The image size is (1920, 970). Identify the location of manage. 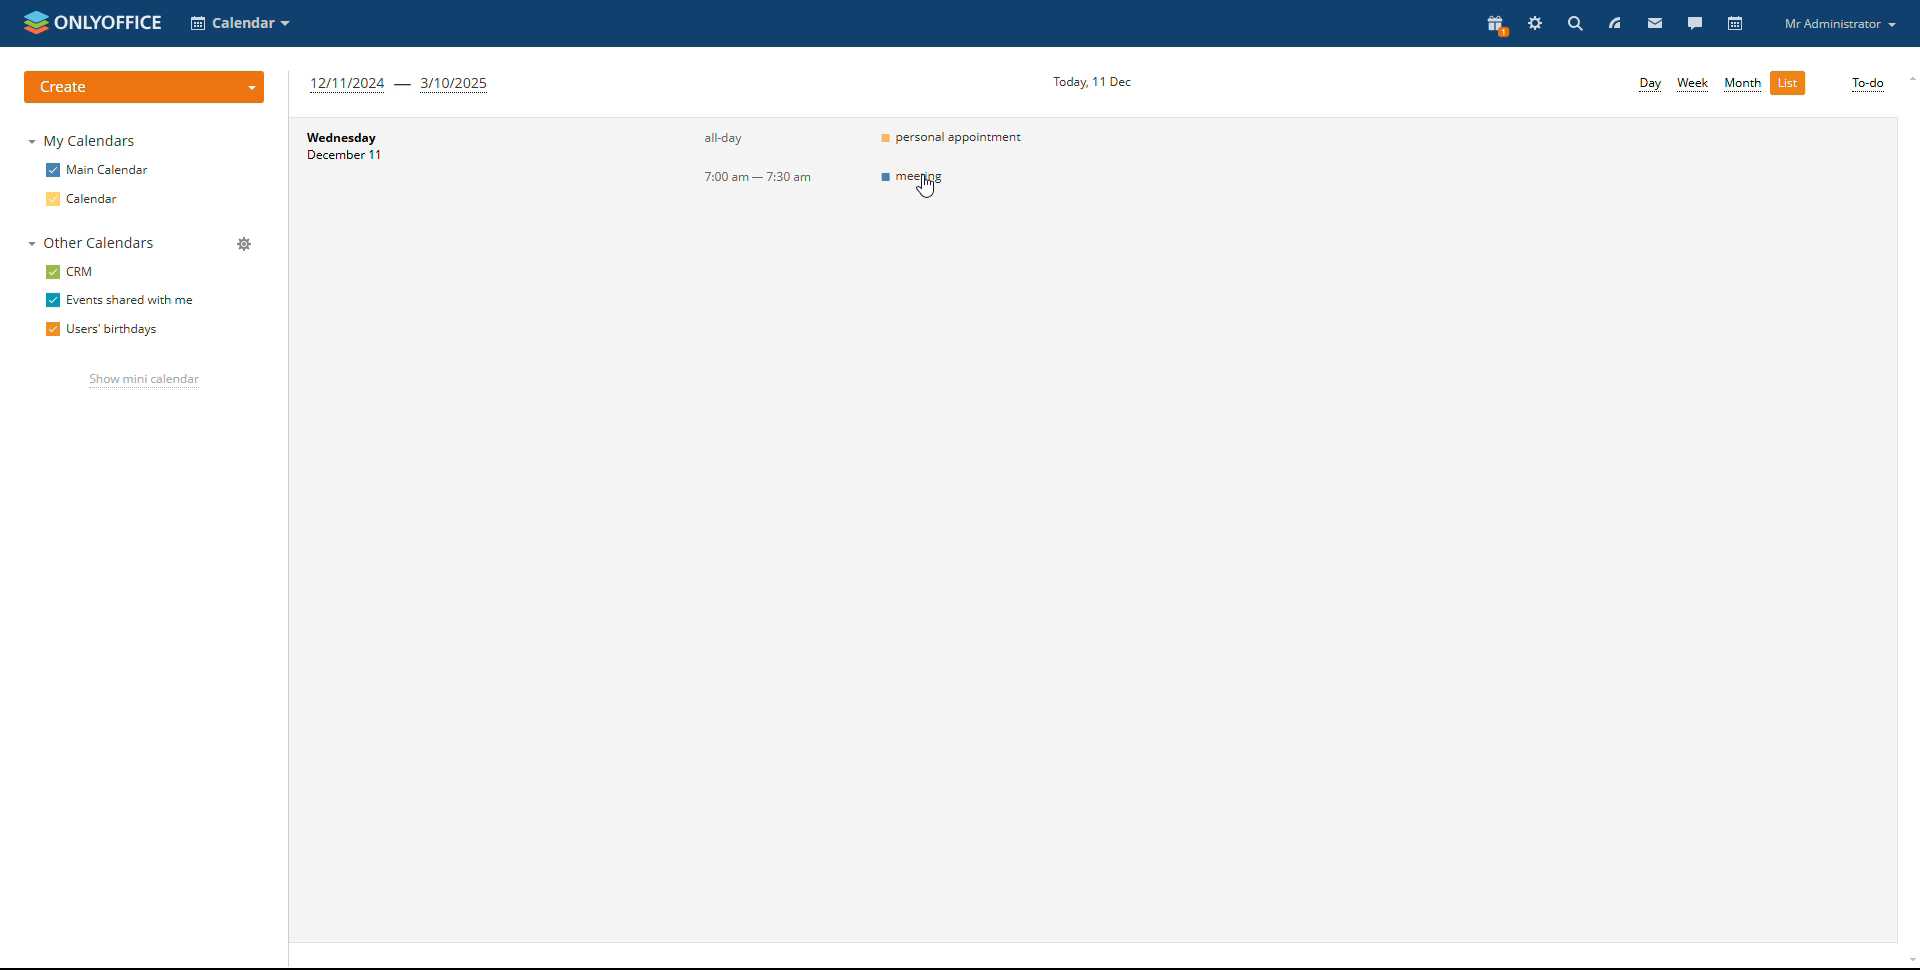
(244, 246).